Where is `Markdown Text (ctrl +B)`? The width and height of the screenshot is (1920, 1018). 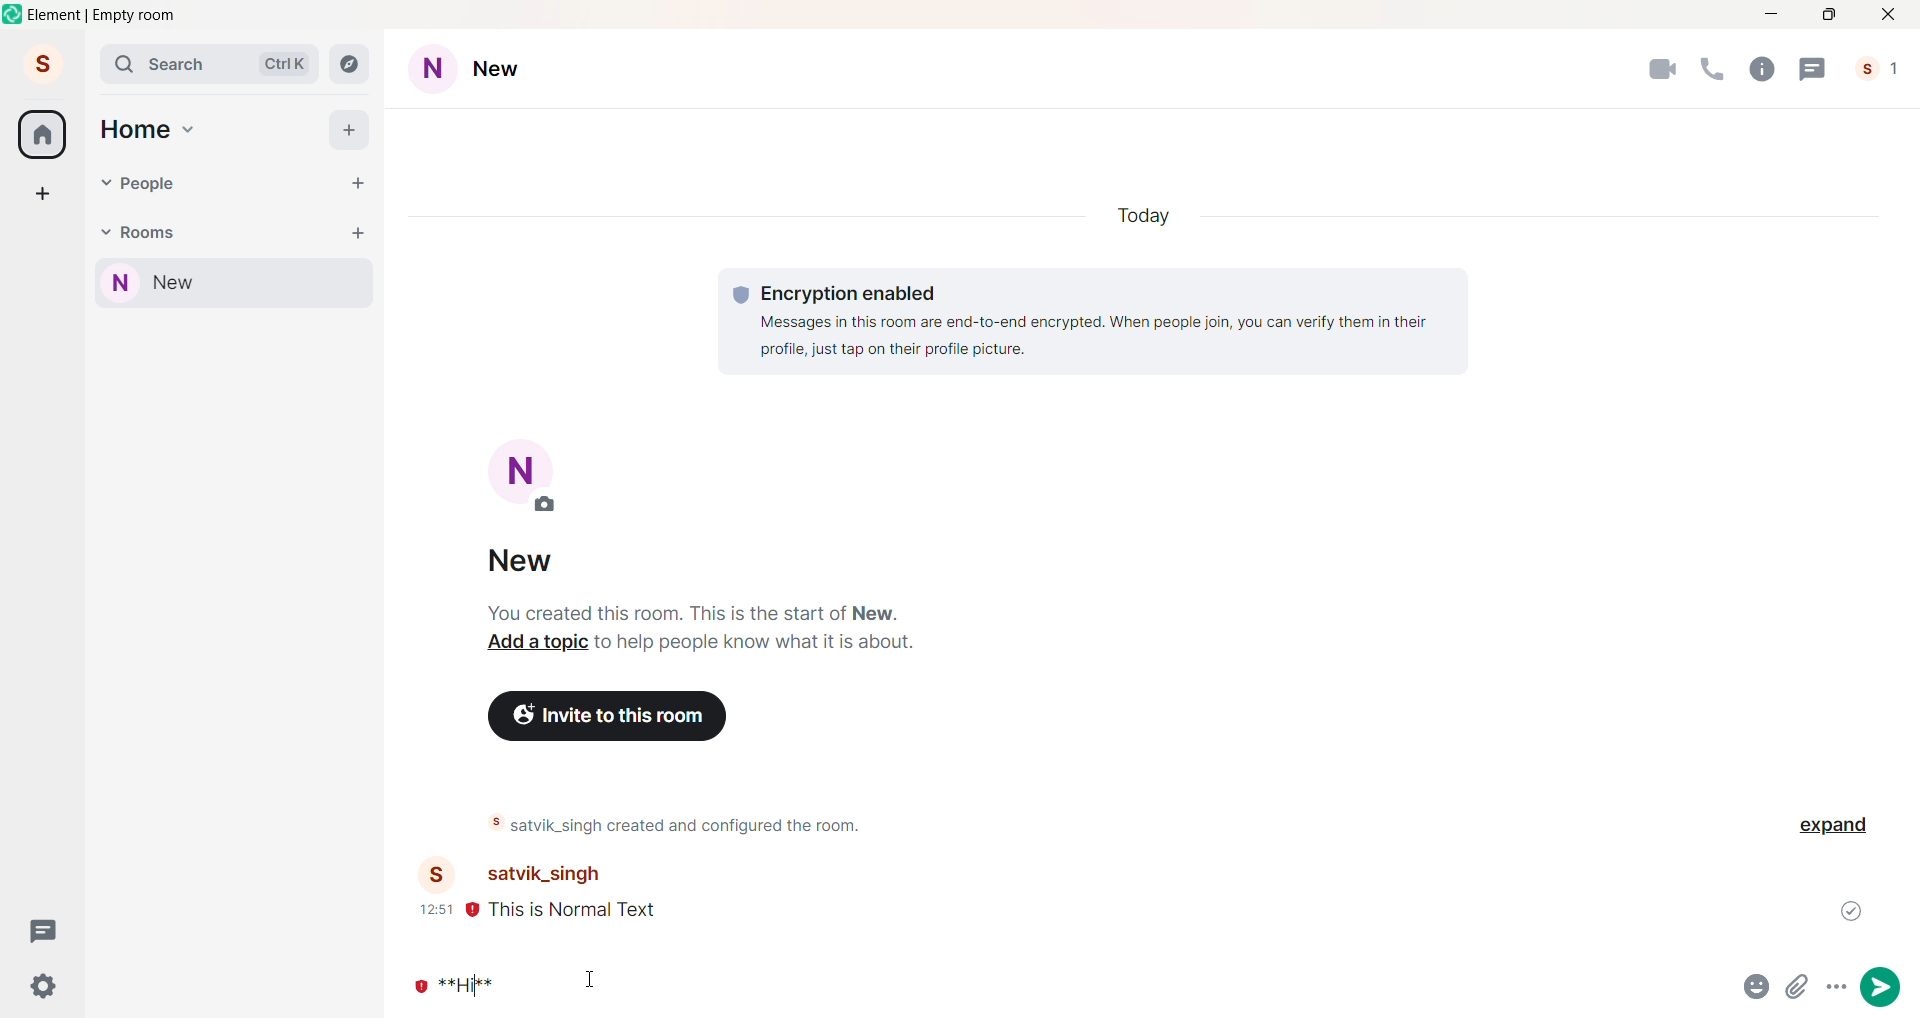 Markdown Text (ctrl +B) is located at coordinates (467, 988).